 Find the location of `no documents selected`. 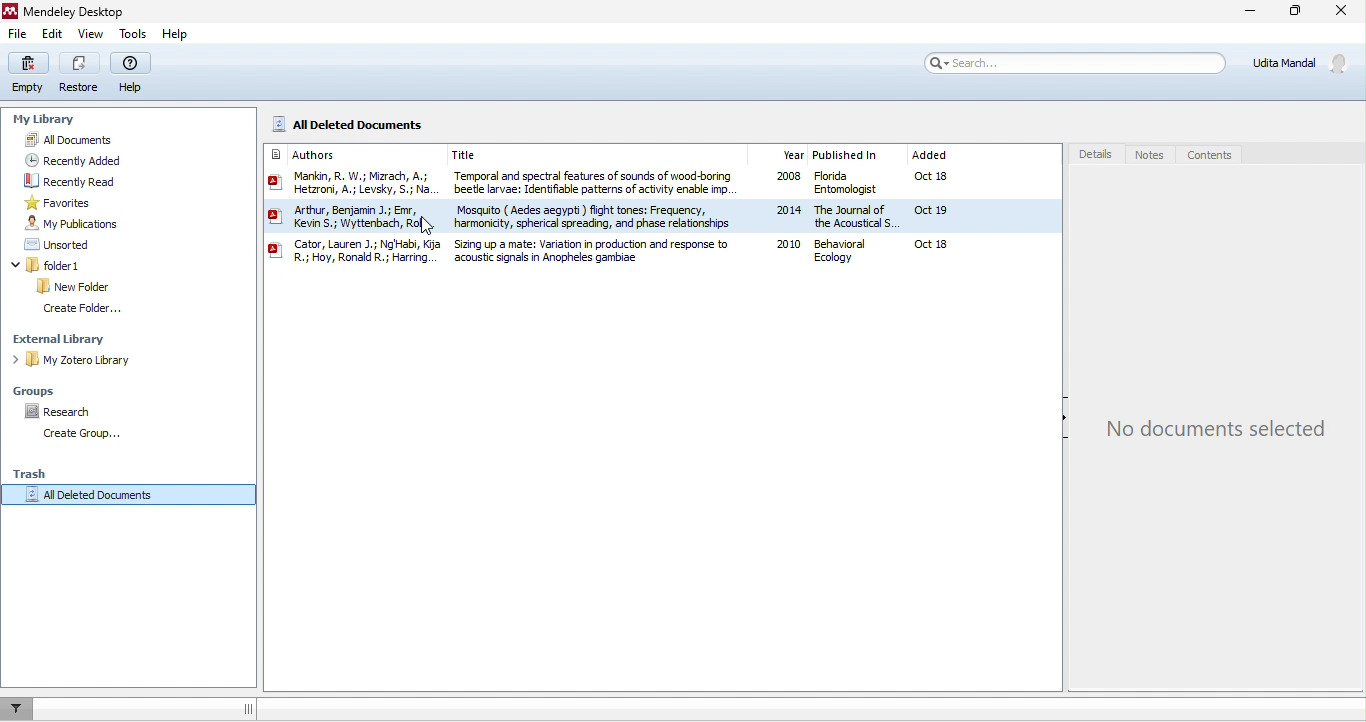

no documents selected is located at coordinates (1224, 413).